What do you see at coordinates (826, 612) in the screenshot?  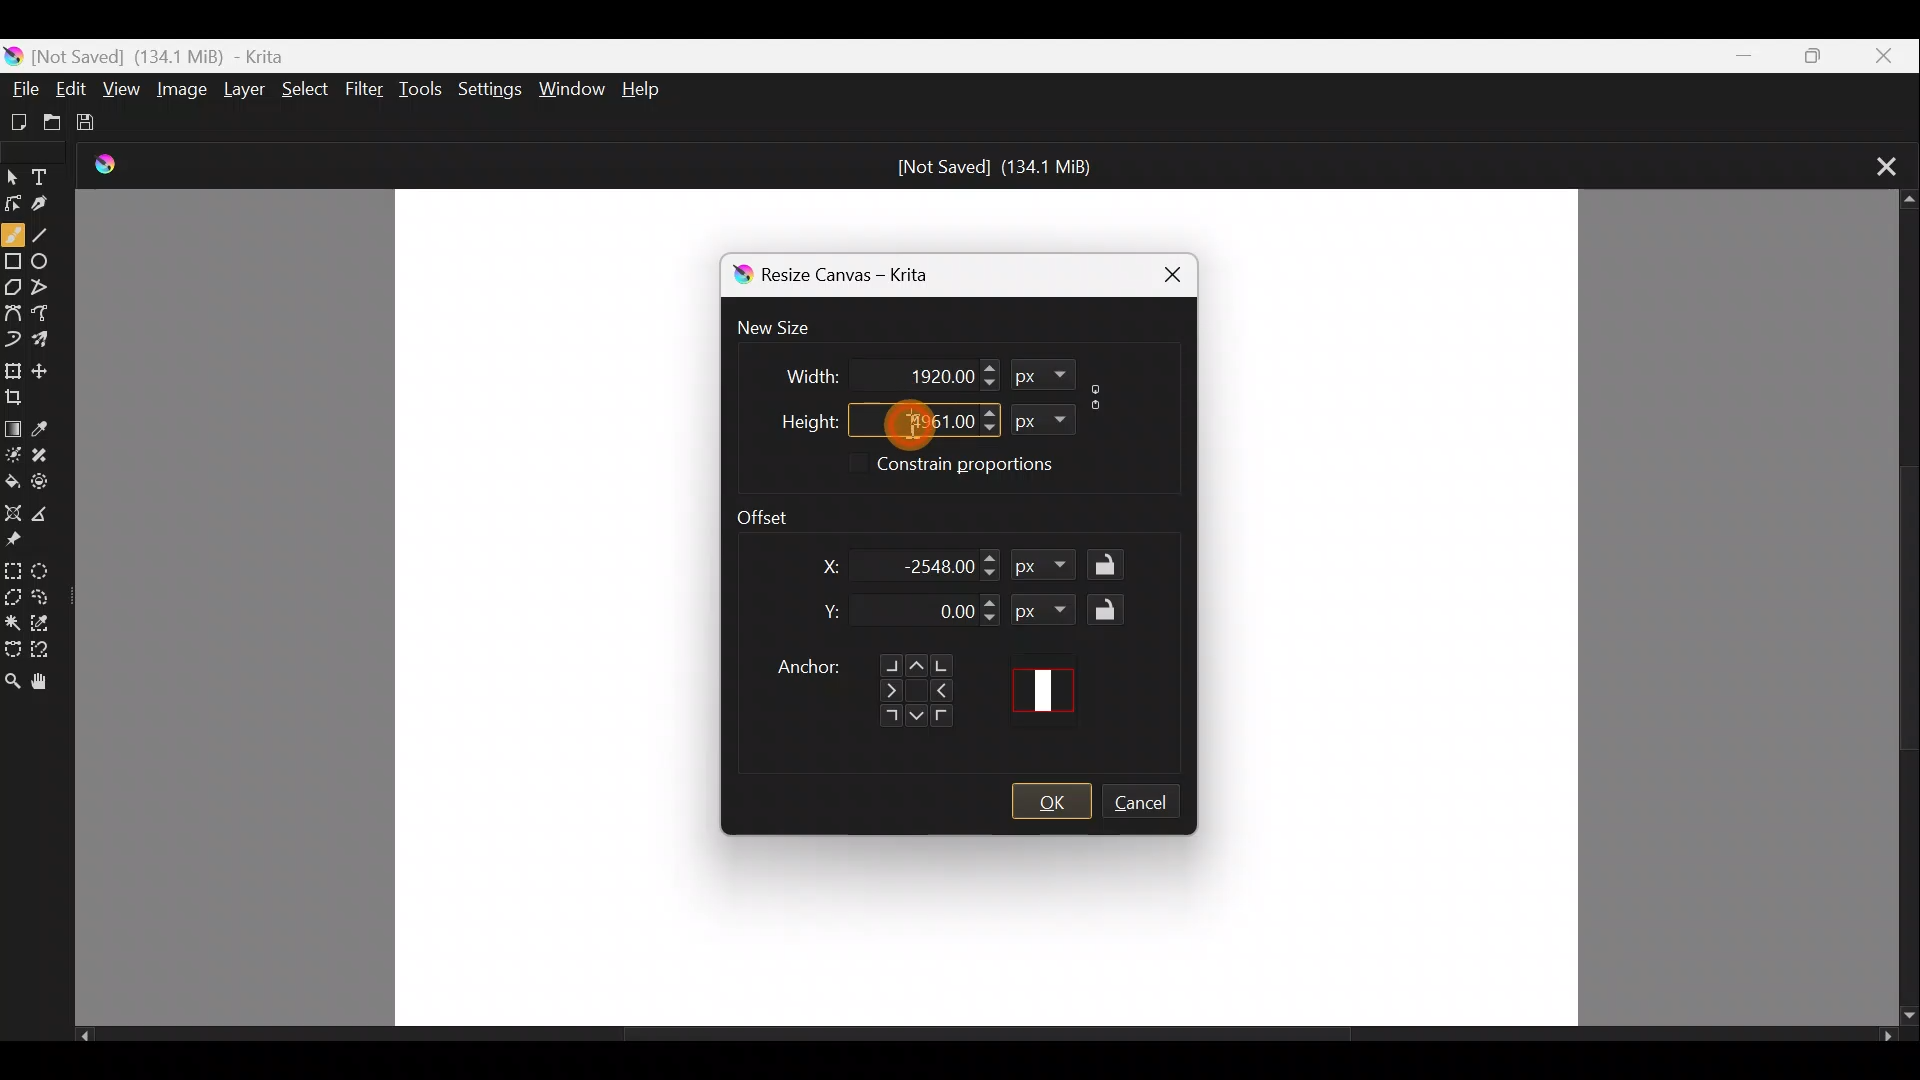 I see `Y dimension` at bounding box center [826, 612].